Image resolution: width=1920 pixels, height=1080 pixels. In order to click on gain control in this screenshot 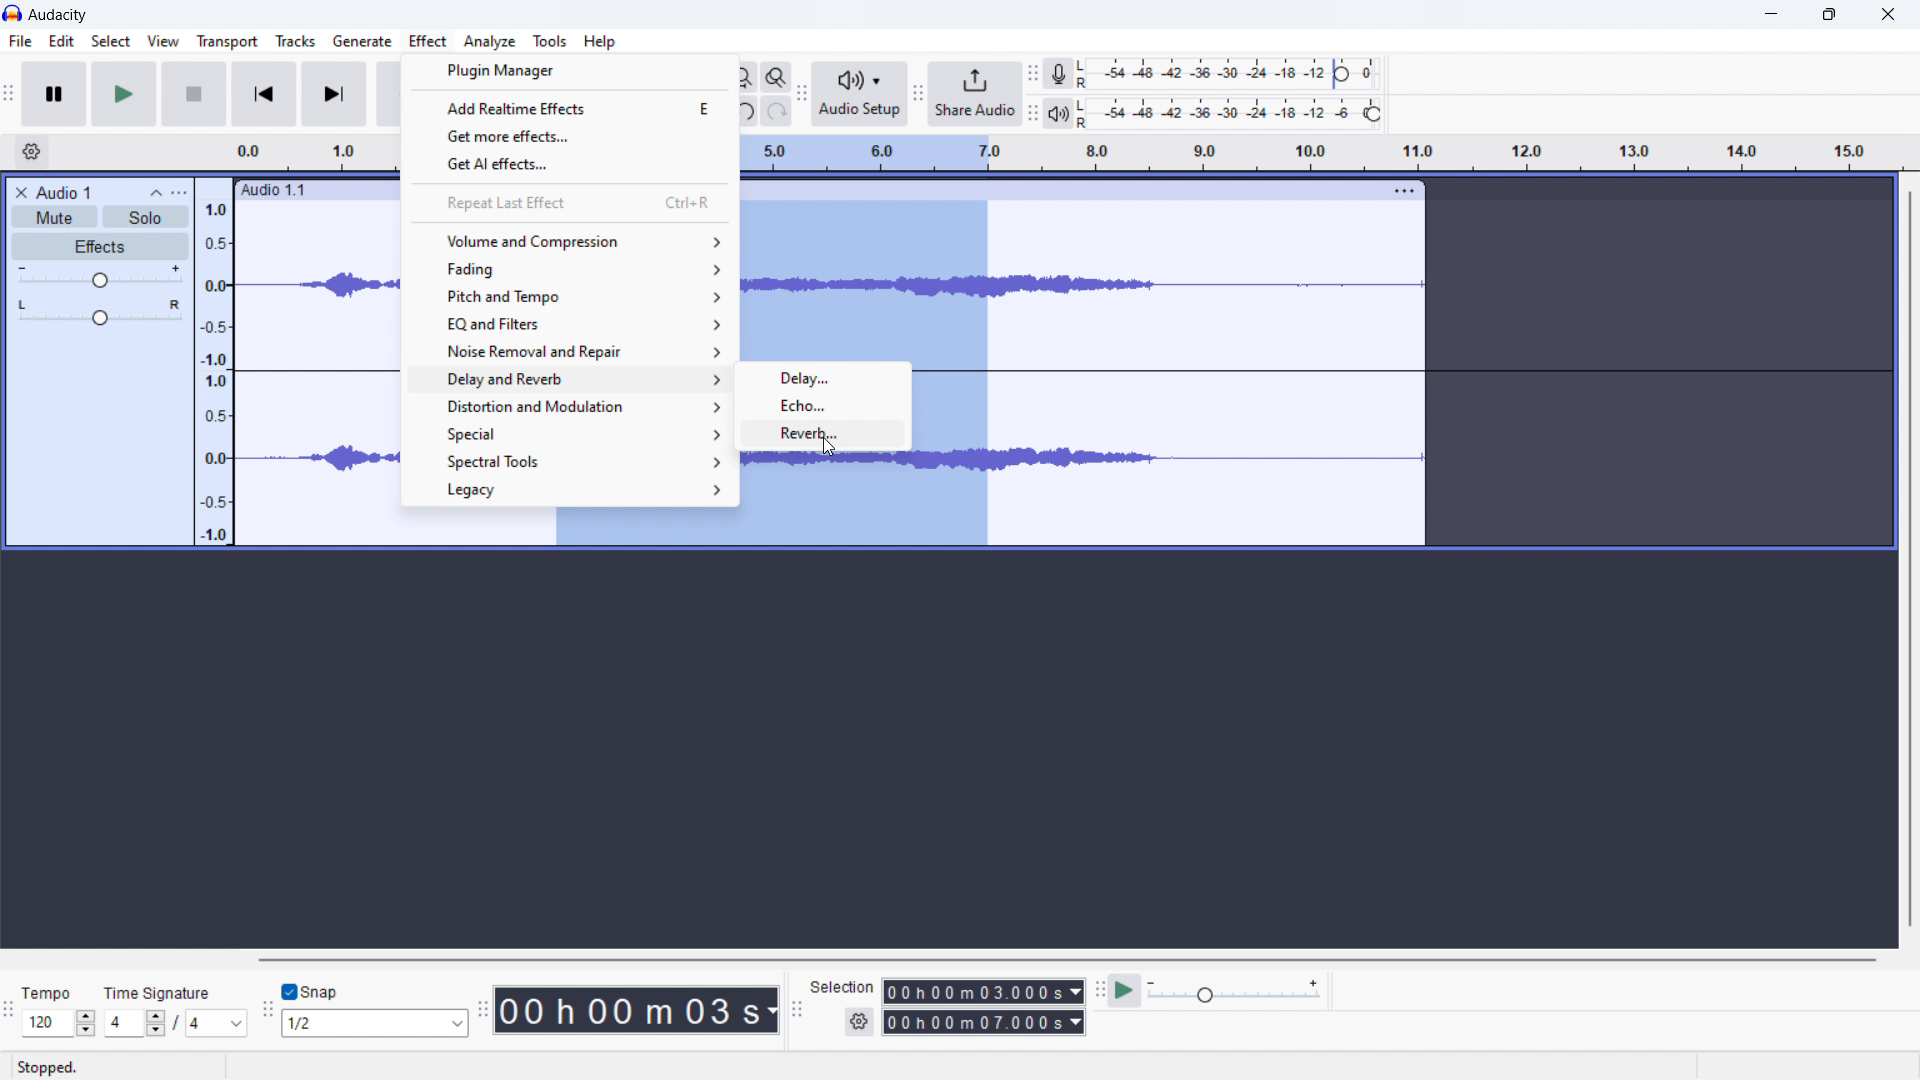, I will do `click(99, 278)`.